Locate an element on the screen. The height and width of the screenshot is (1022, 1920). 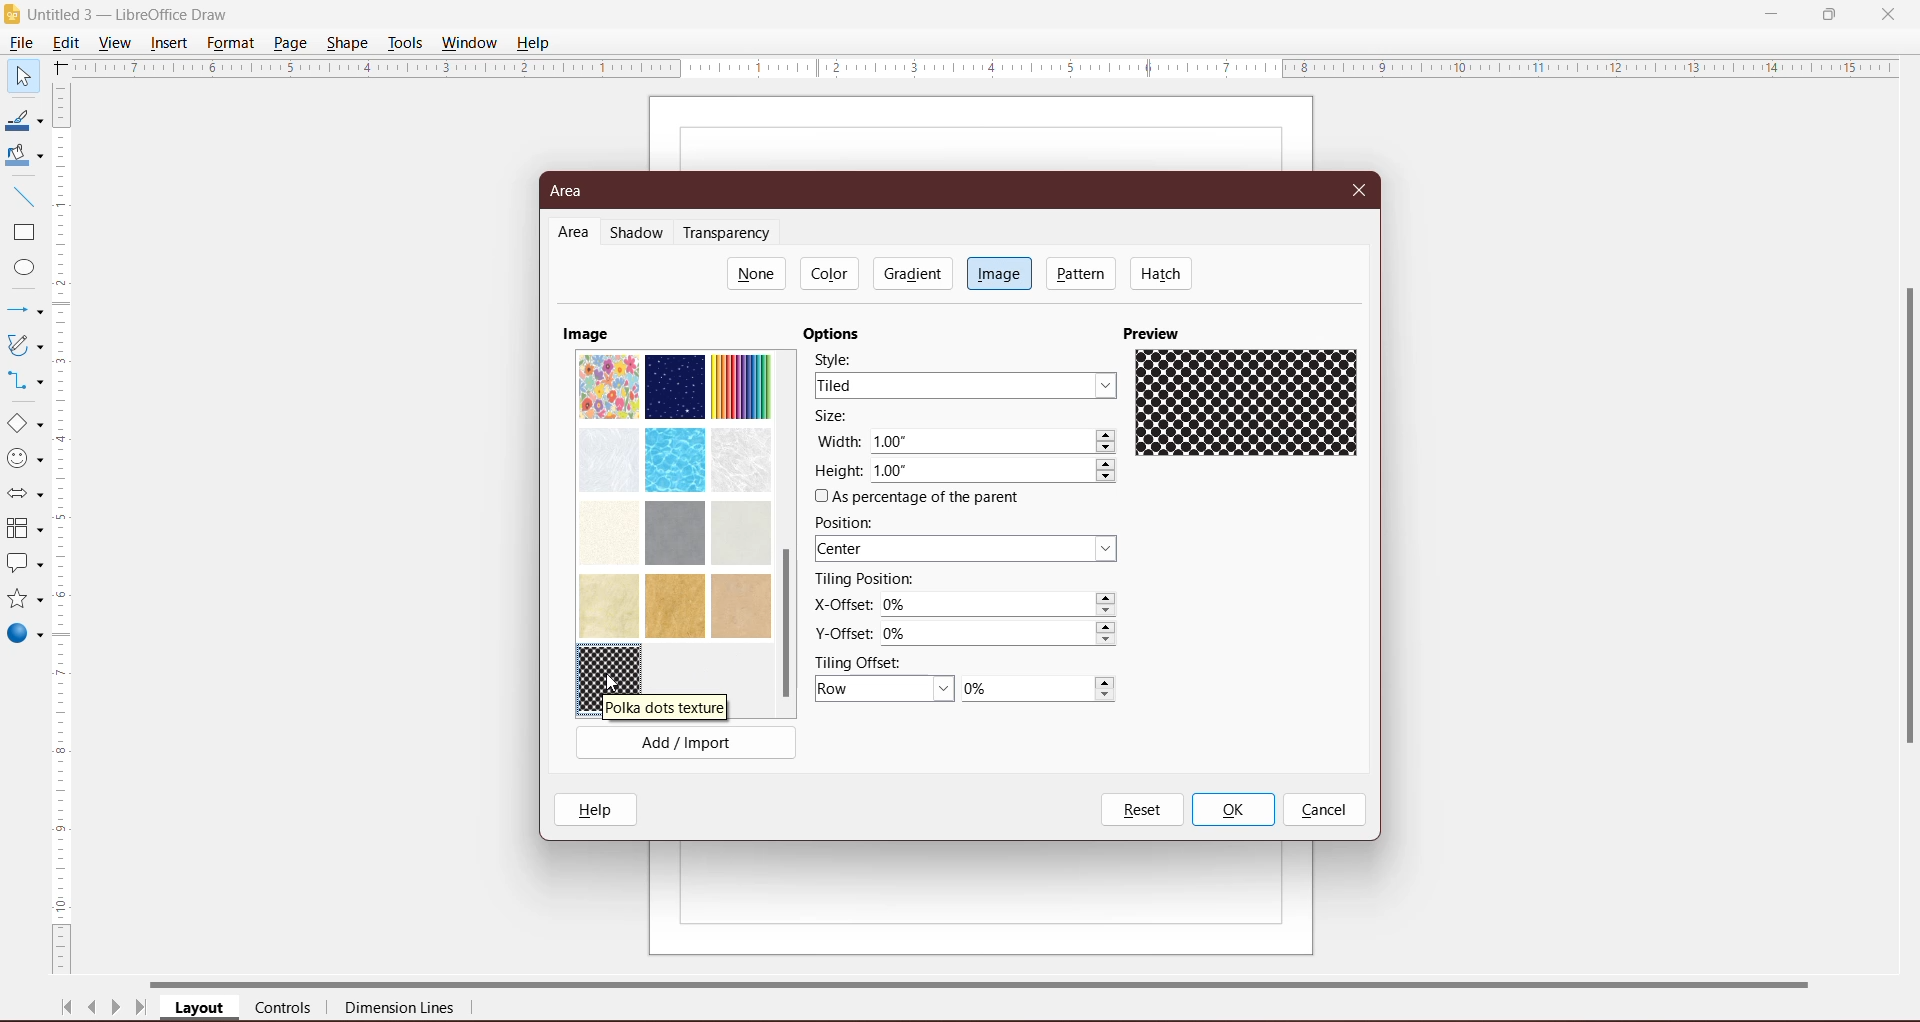
Transparency is located at coordinates (731, 233).